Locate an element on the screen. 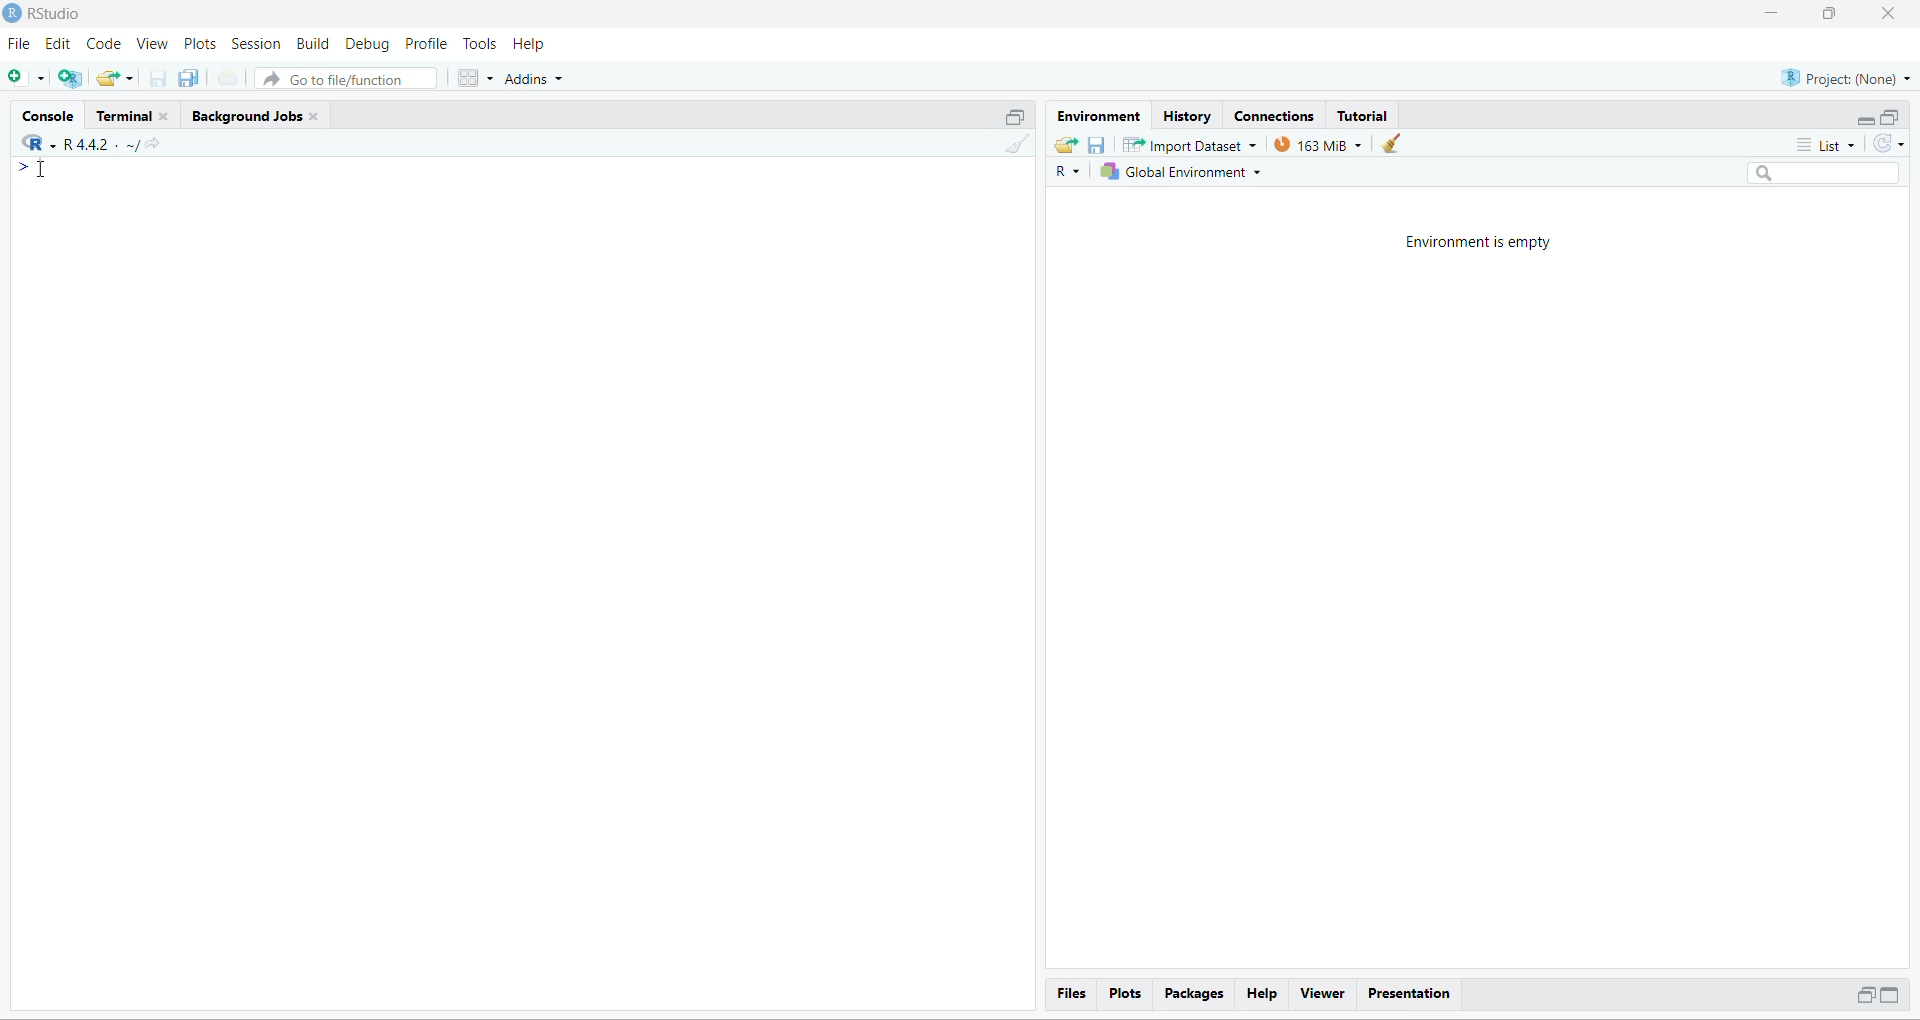 The image size is (1920, 1020). open existing project is located at coordinates (115, 77).